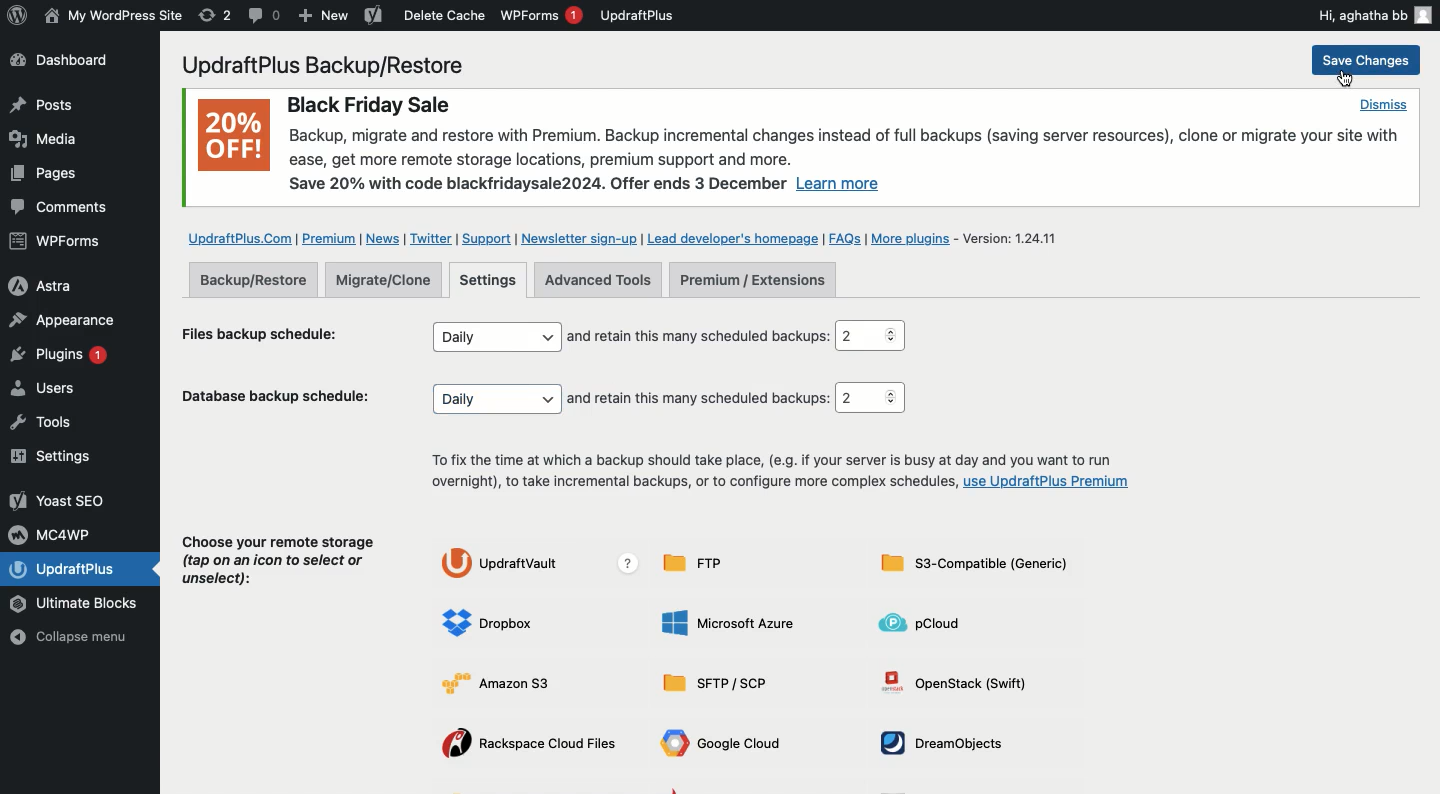  I want to click on WPForms 1, so click(541, 15).